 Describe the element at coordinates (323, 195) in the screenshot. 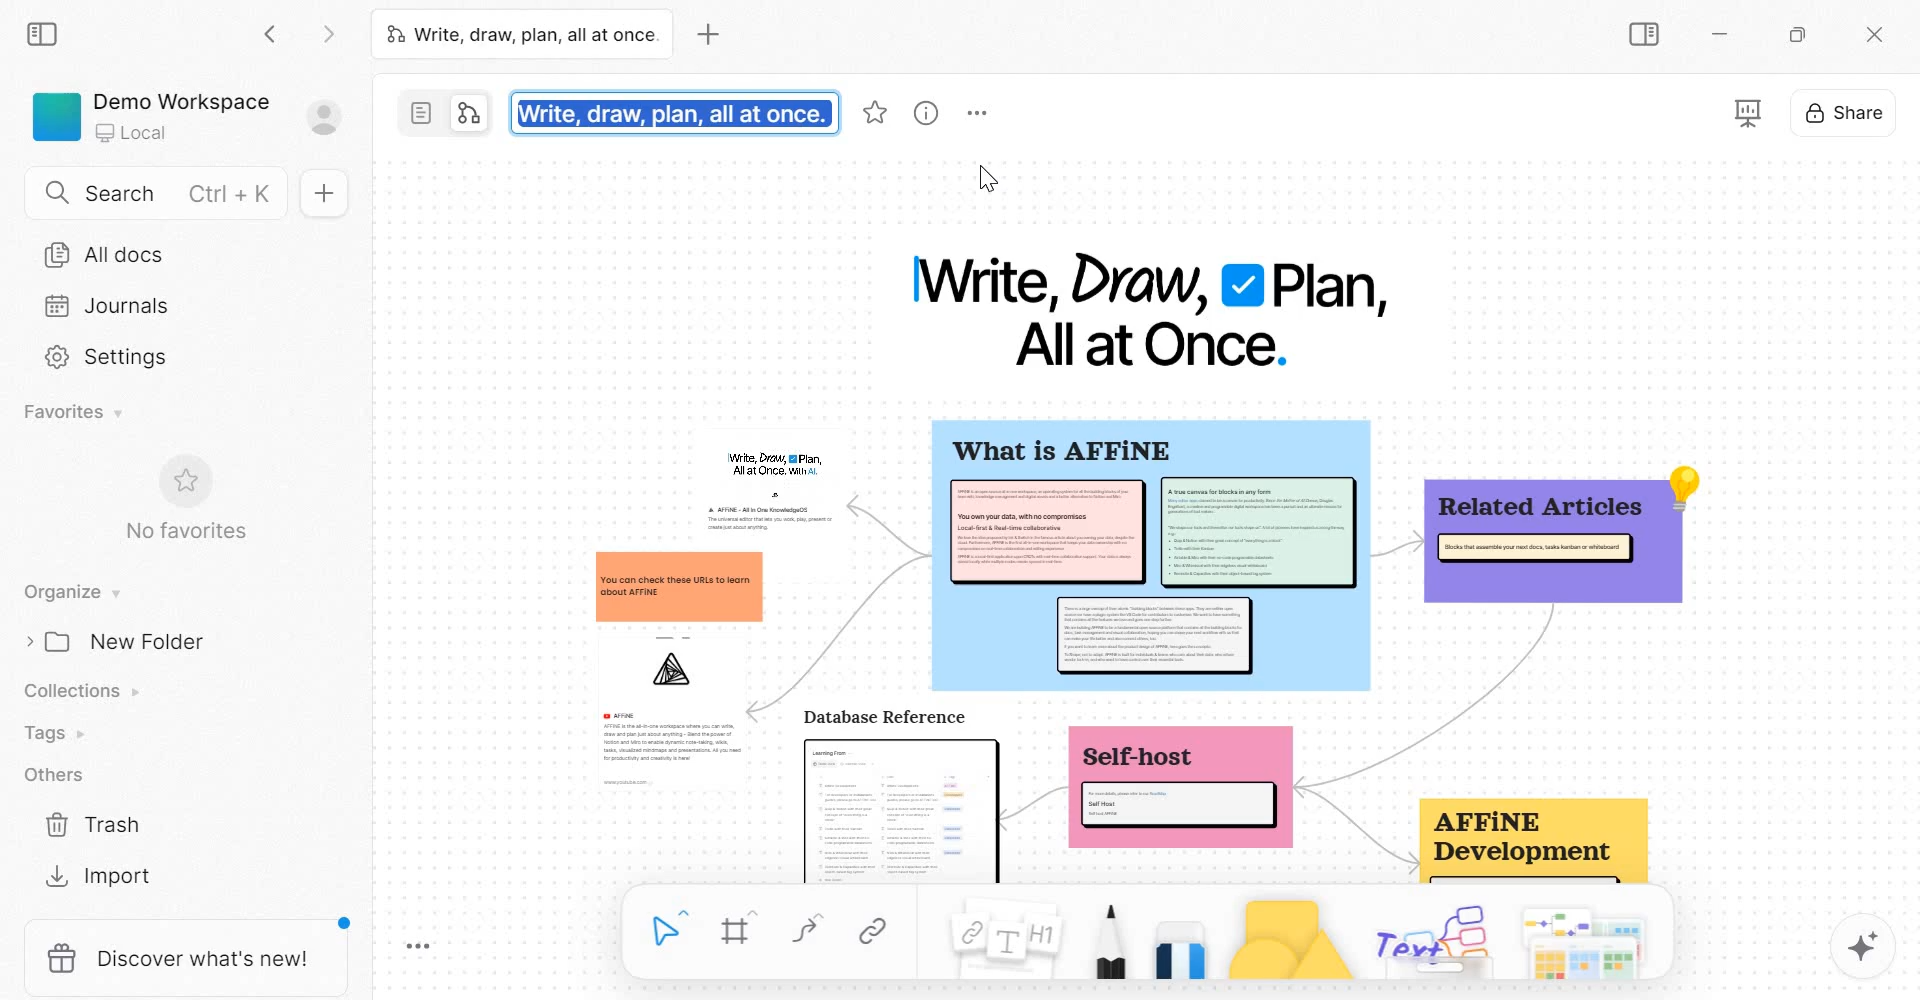

I see `New doc` at that location.